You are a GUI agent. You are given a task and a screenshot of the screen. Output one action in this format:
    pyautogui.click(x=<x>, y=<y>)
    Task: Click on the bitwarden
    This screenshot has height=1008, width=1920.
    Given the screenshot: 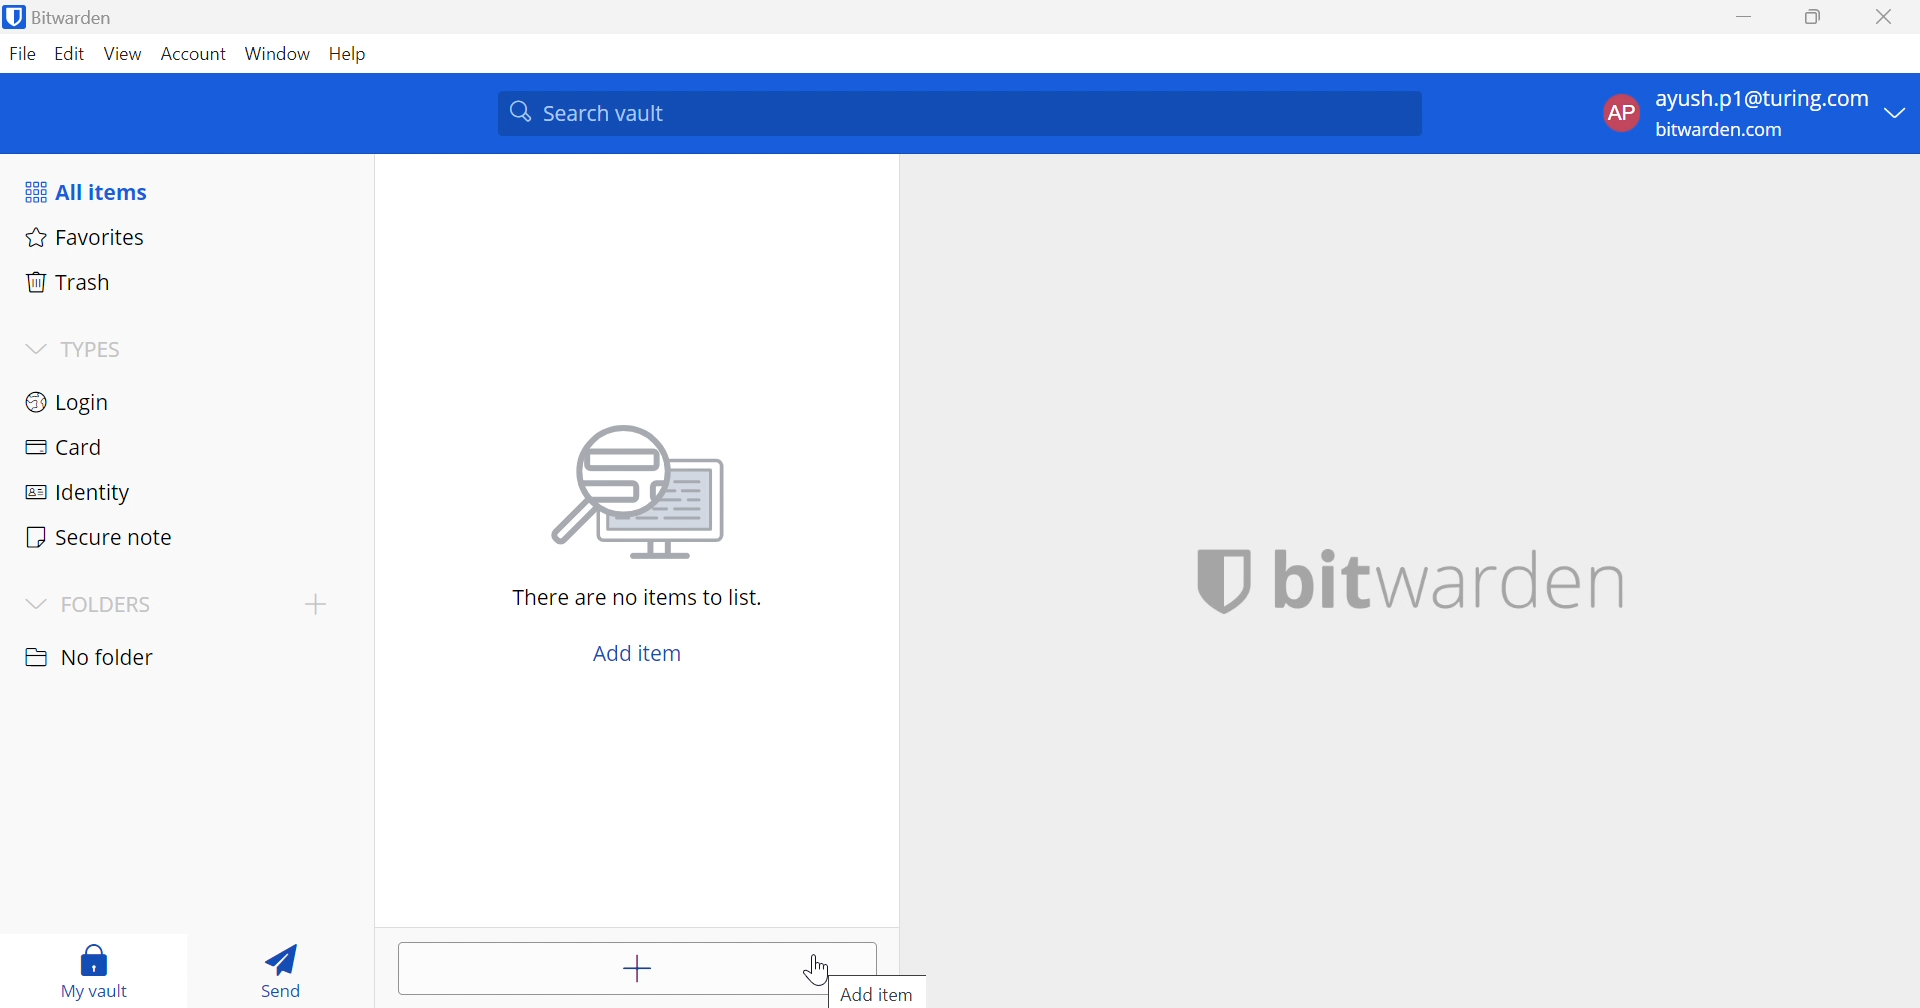 What is the action you would take?
    pyautogui.click(x=1411, y=582)
    